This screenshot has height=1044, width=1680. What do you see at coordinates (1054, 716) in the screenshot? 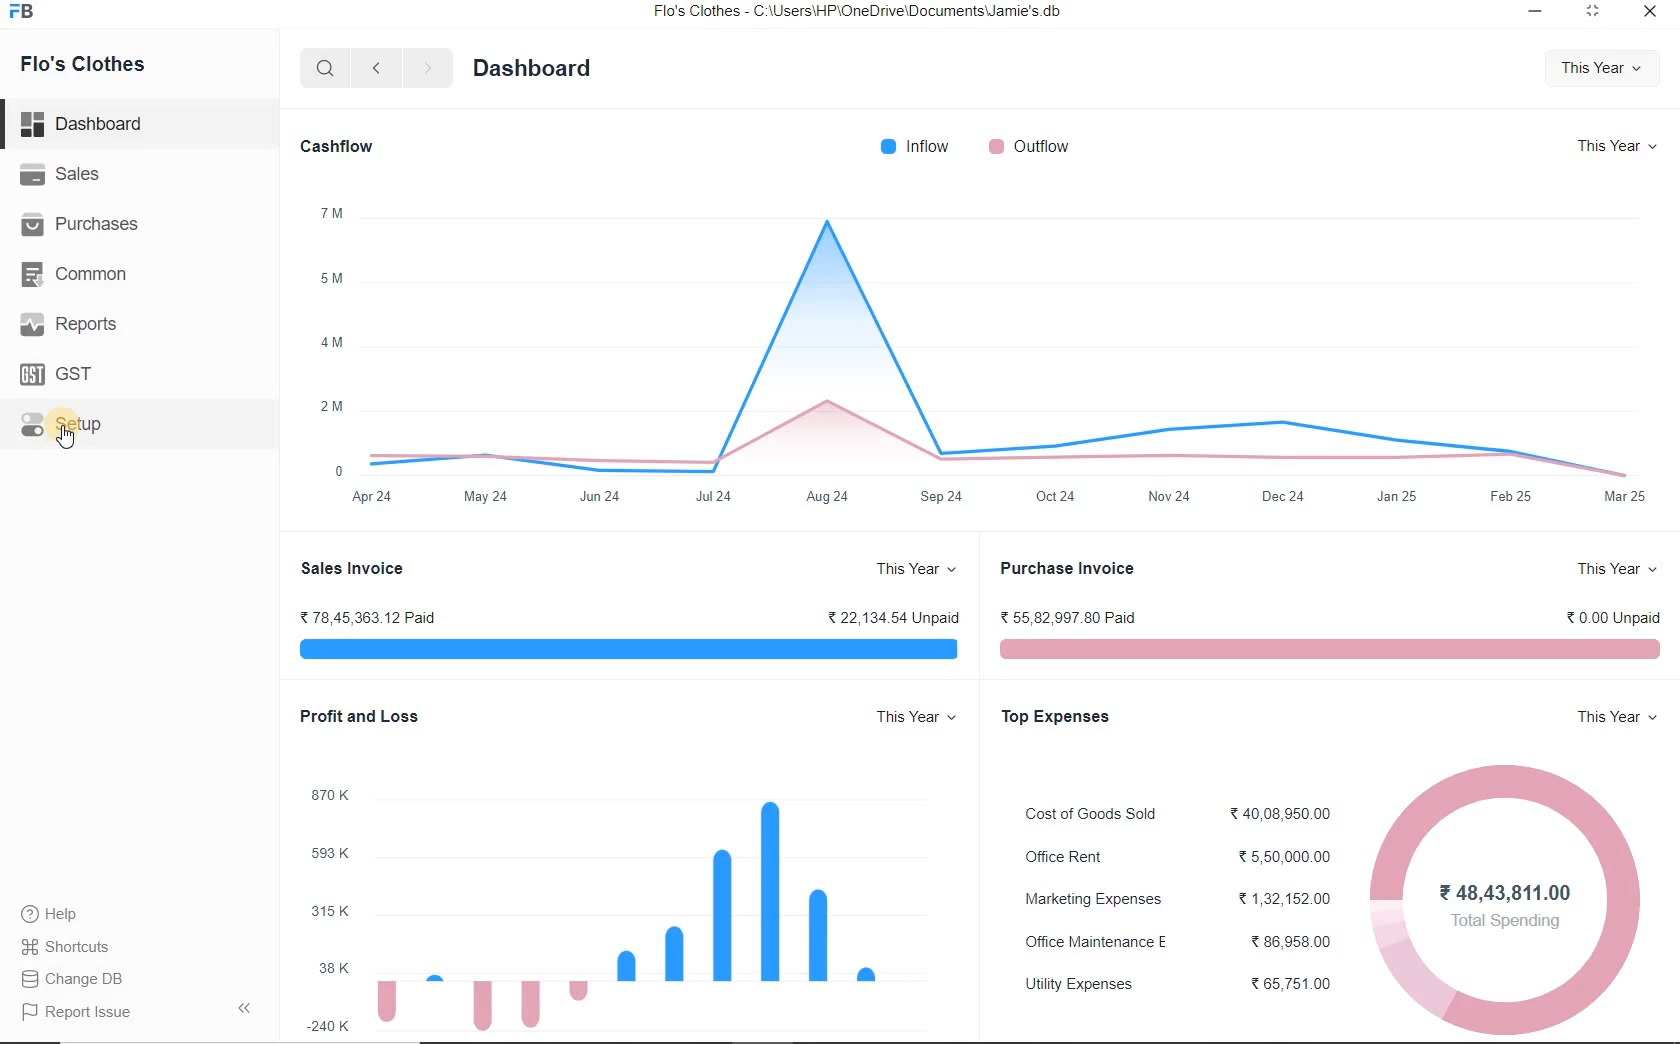
I see `Top Expenses` at bounding box center [1054, 716].